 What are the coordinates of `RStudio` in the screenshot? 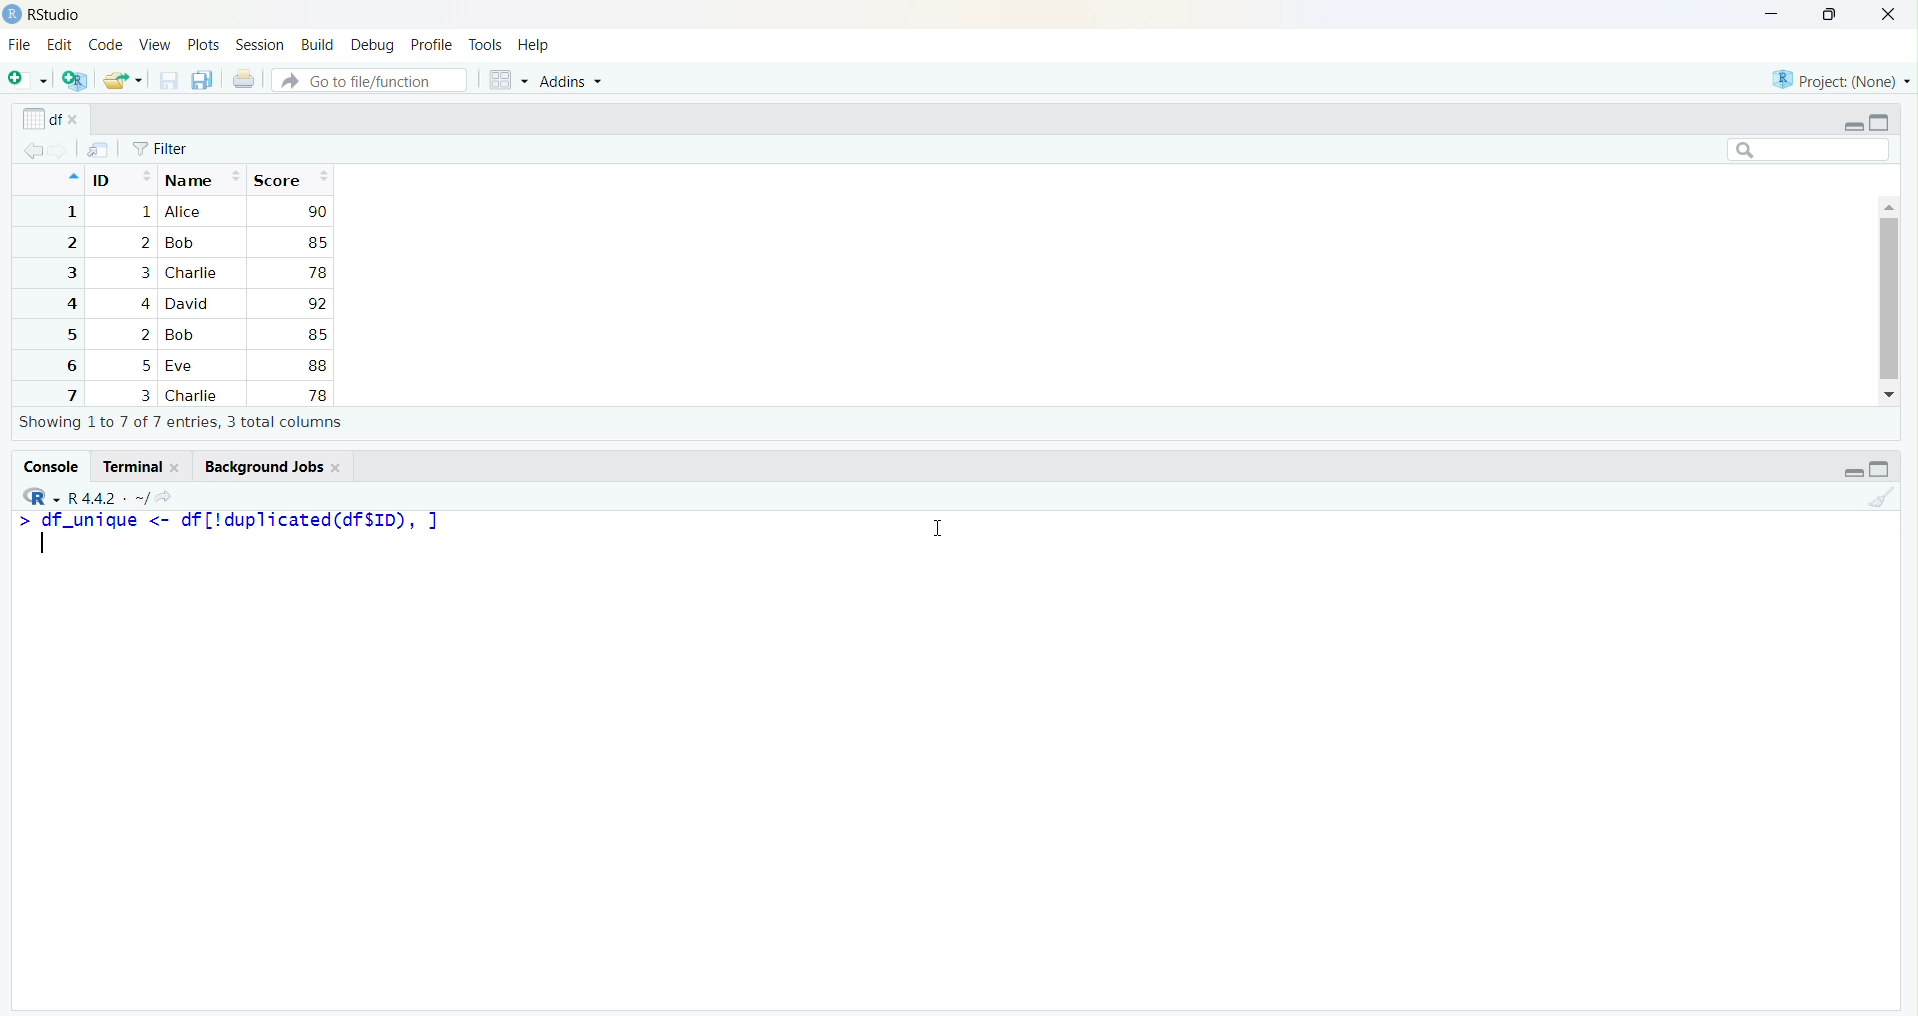 It's located at (56, 15).